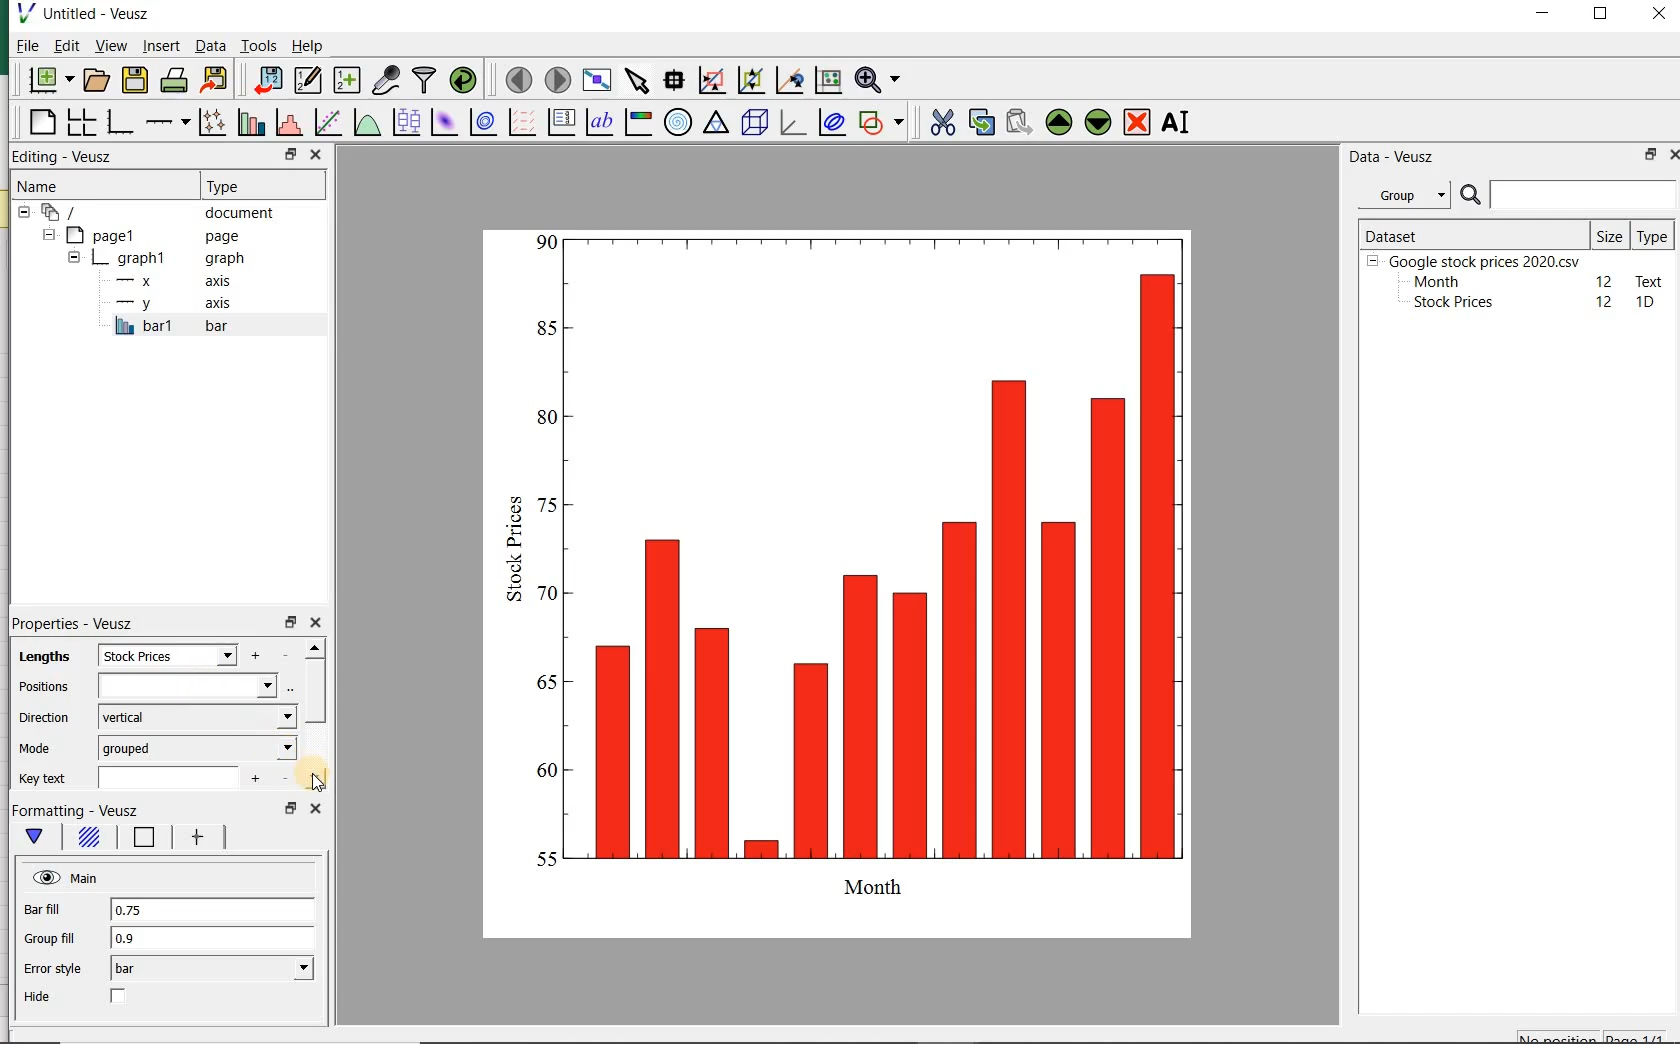 The width and height of the screenshot is (1680, 1044). Describe the element at coordinates (1605, 280) in the screenshot. I see `12` at that location.